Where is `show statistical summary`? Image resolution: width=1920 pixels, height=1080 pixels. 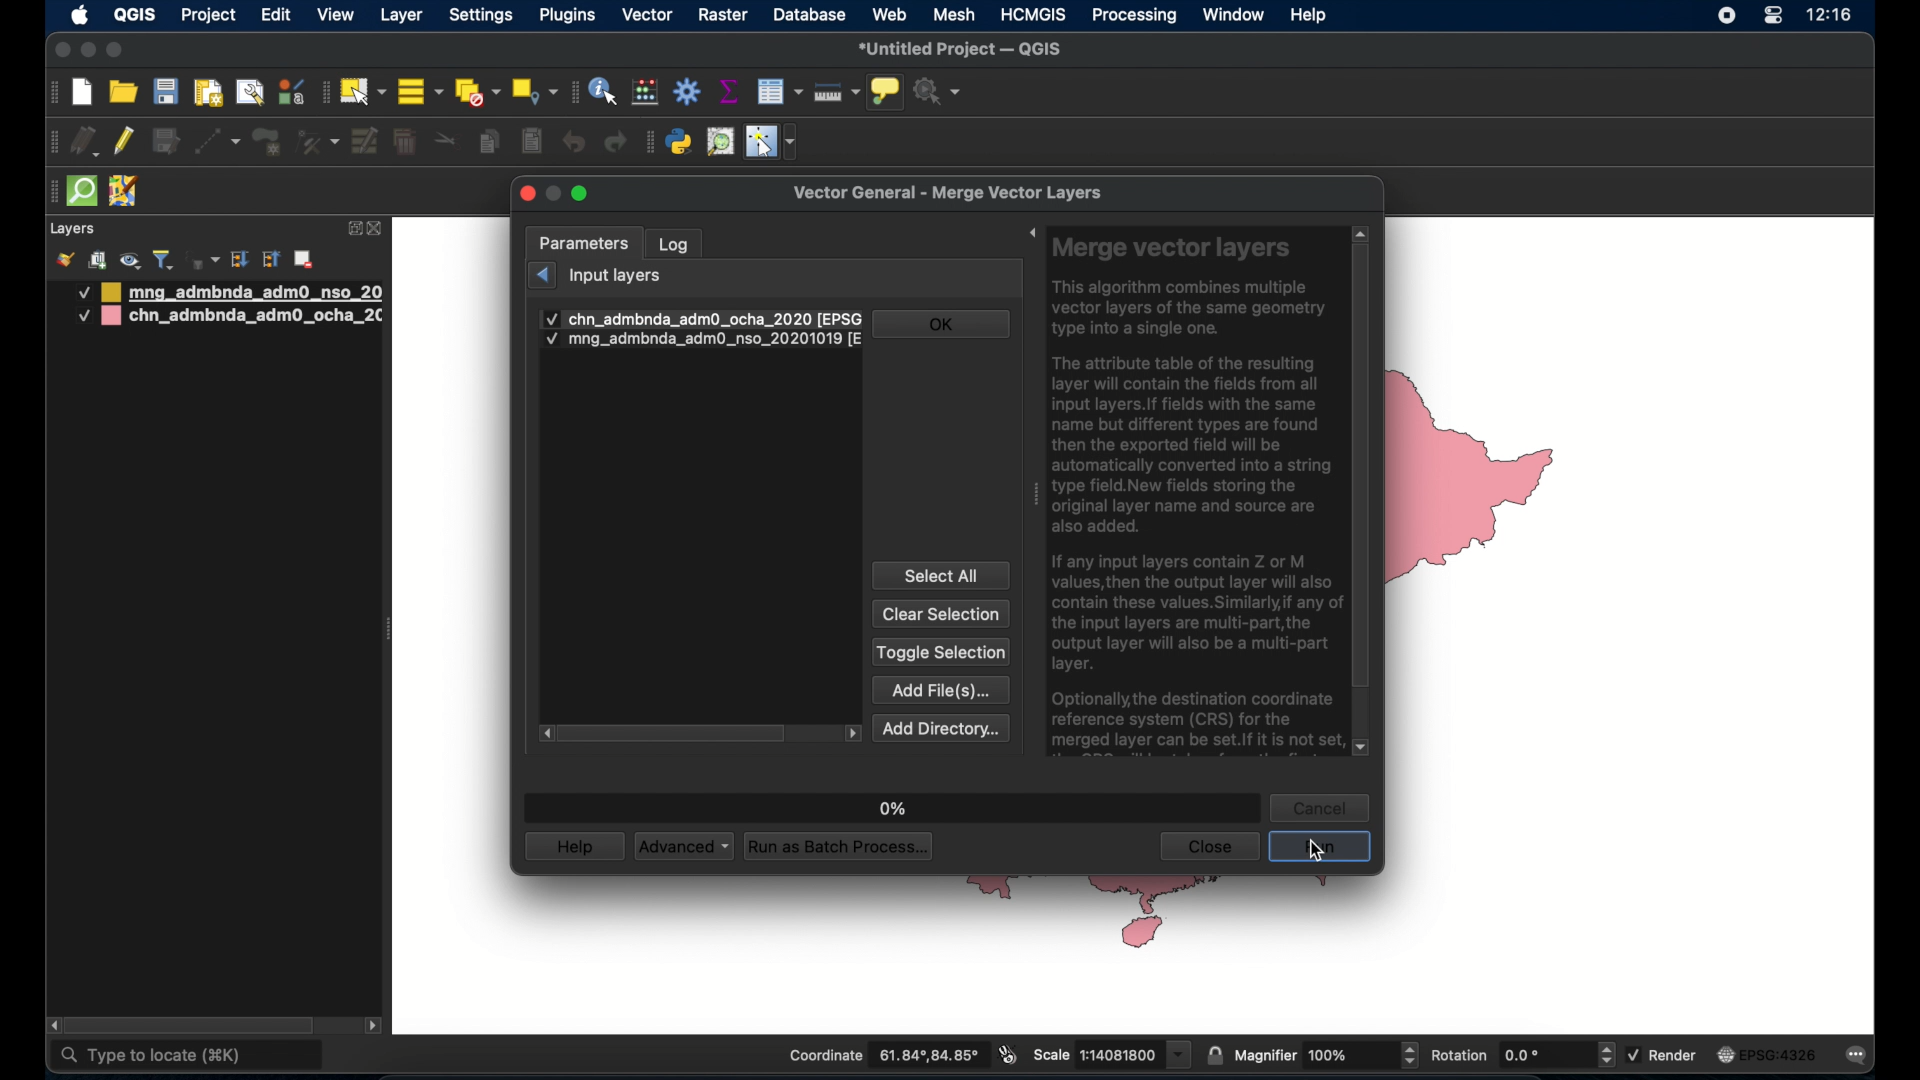
show statistical summary is located at coordinates (727, 91).